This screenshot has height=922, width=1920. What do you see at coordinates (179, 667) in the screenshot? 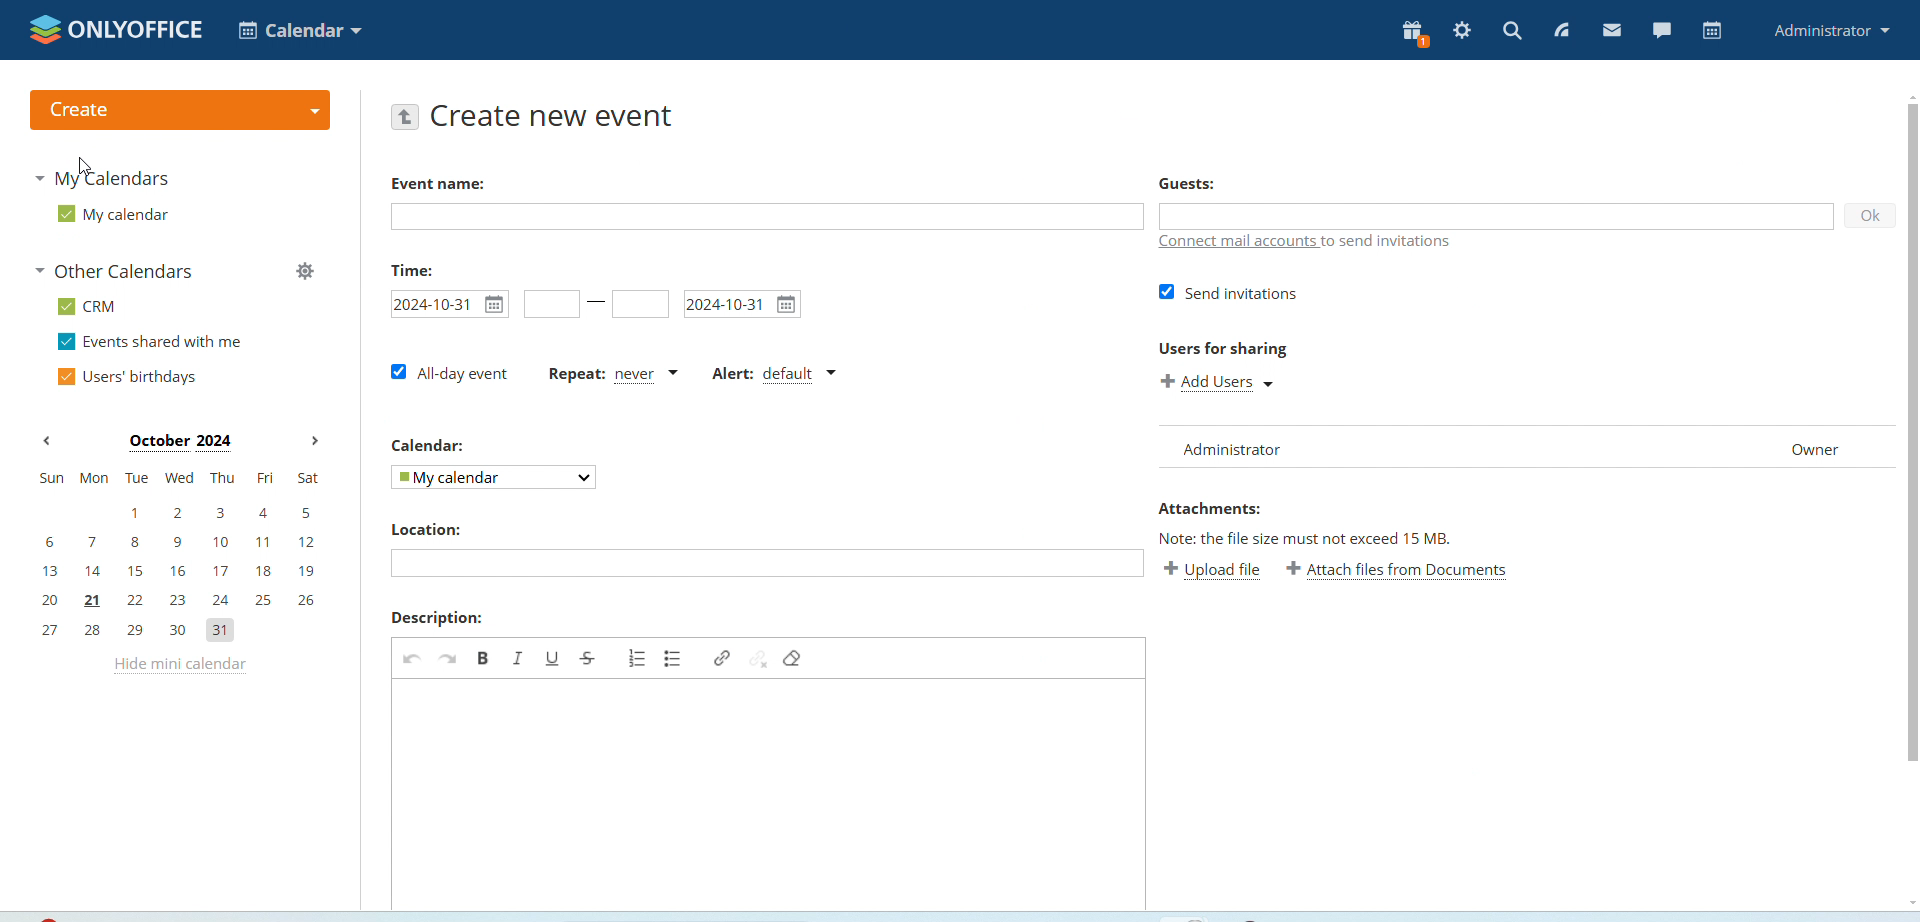
I see `hide mini calendar` at bounding box center [179, 667].